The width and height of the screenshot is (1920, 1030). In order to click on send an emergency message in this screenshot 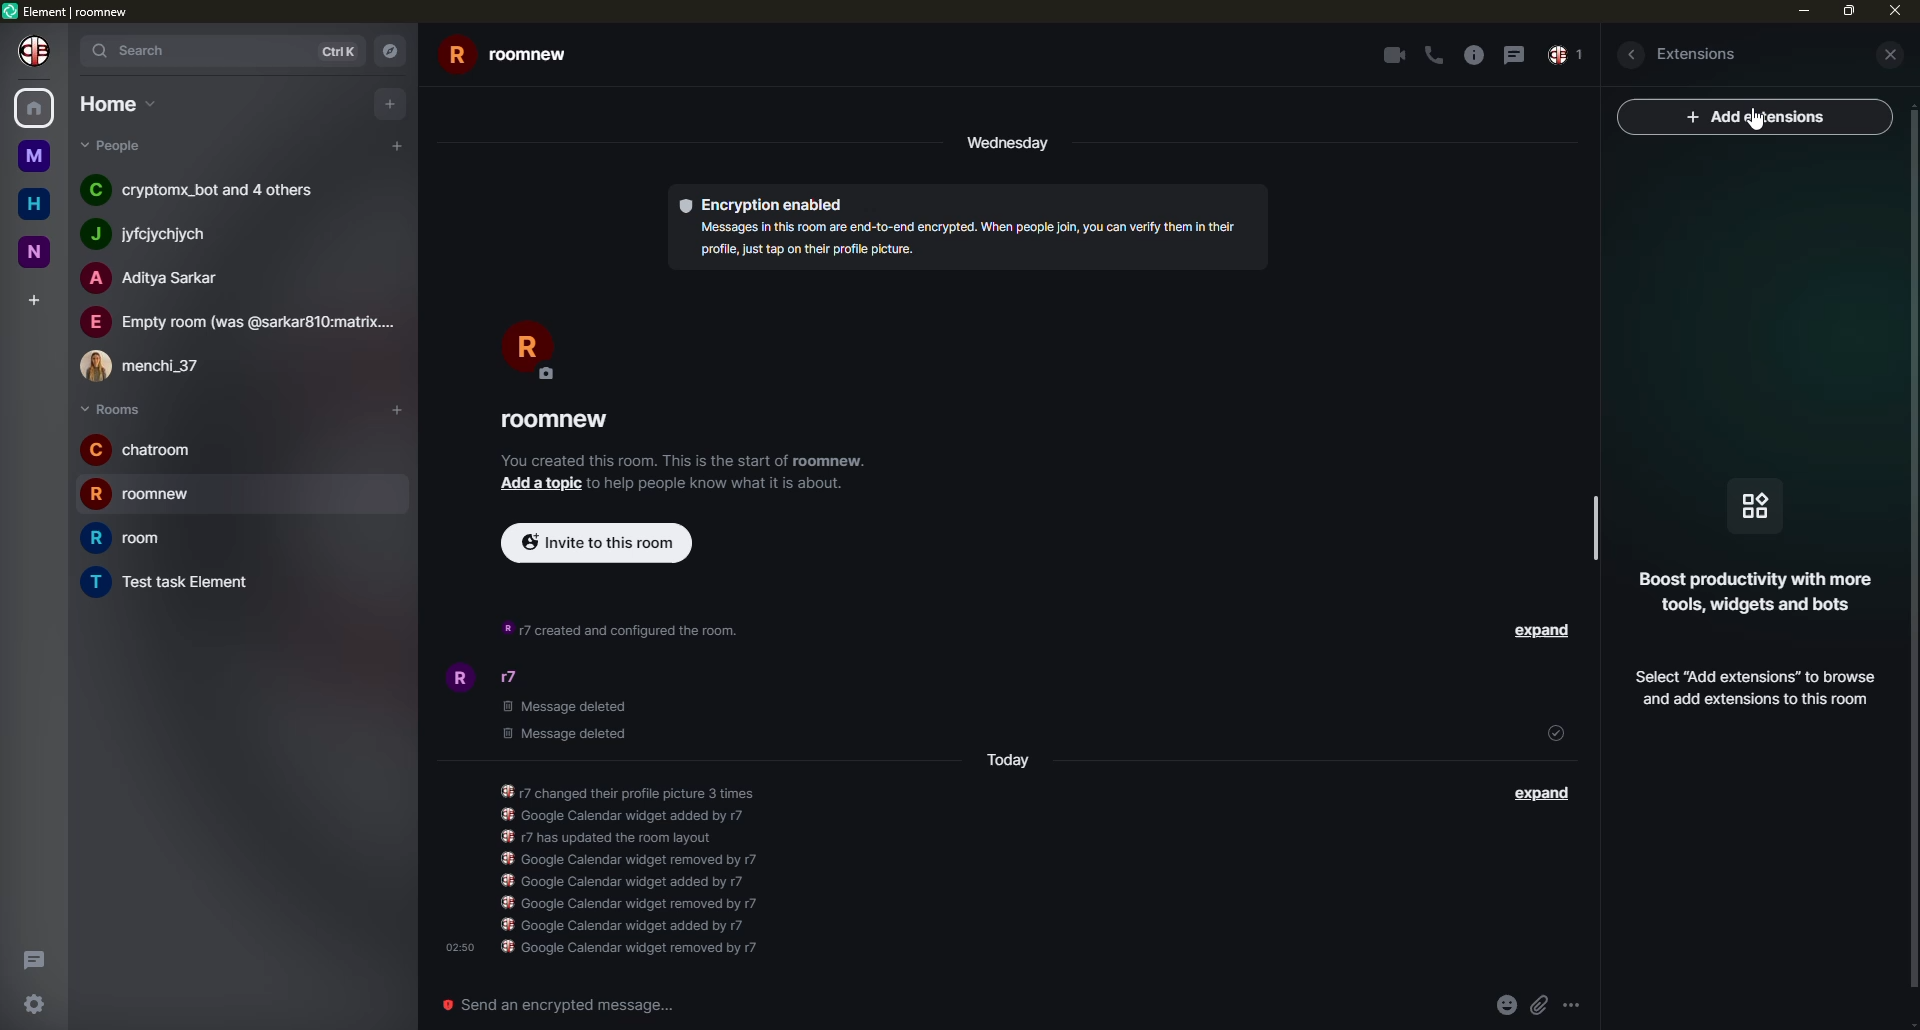, I will do `click(569, 1006)`.